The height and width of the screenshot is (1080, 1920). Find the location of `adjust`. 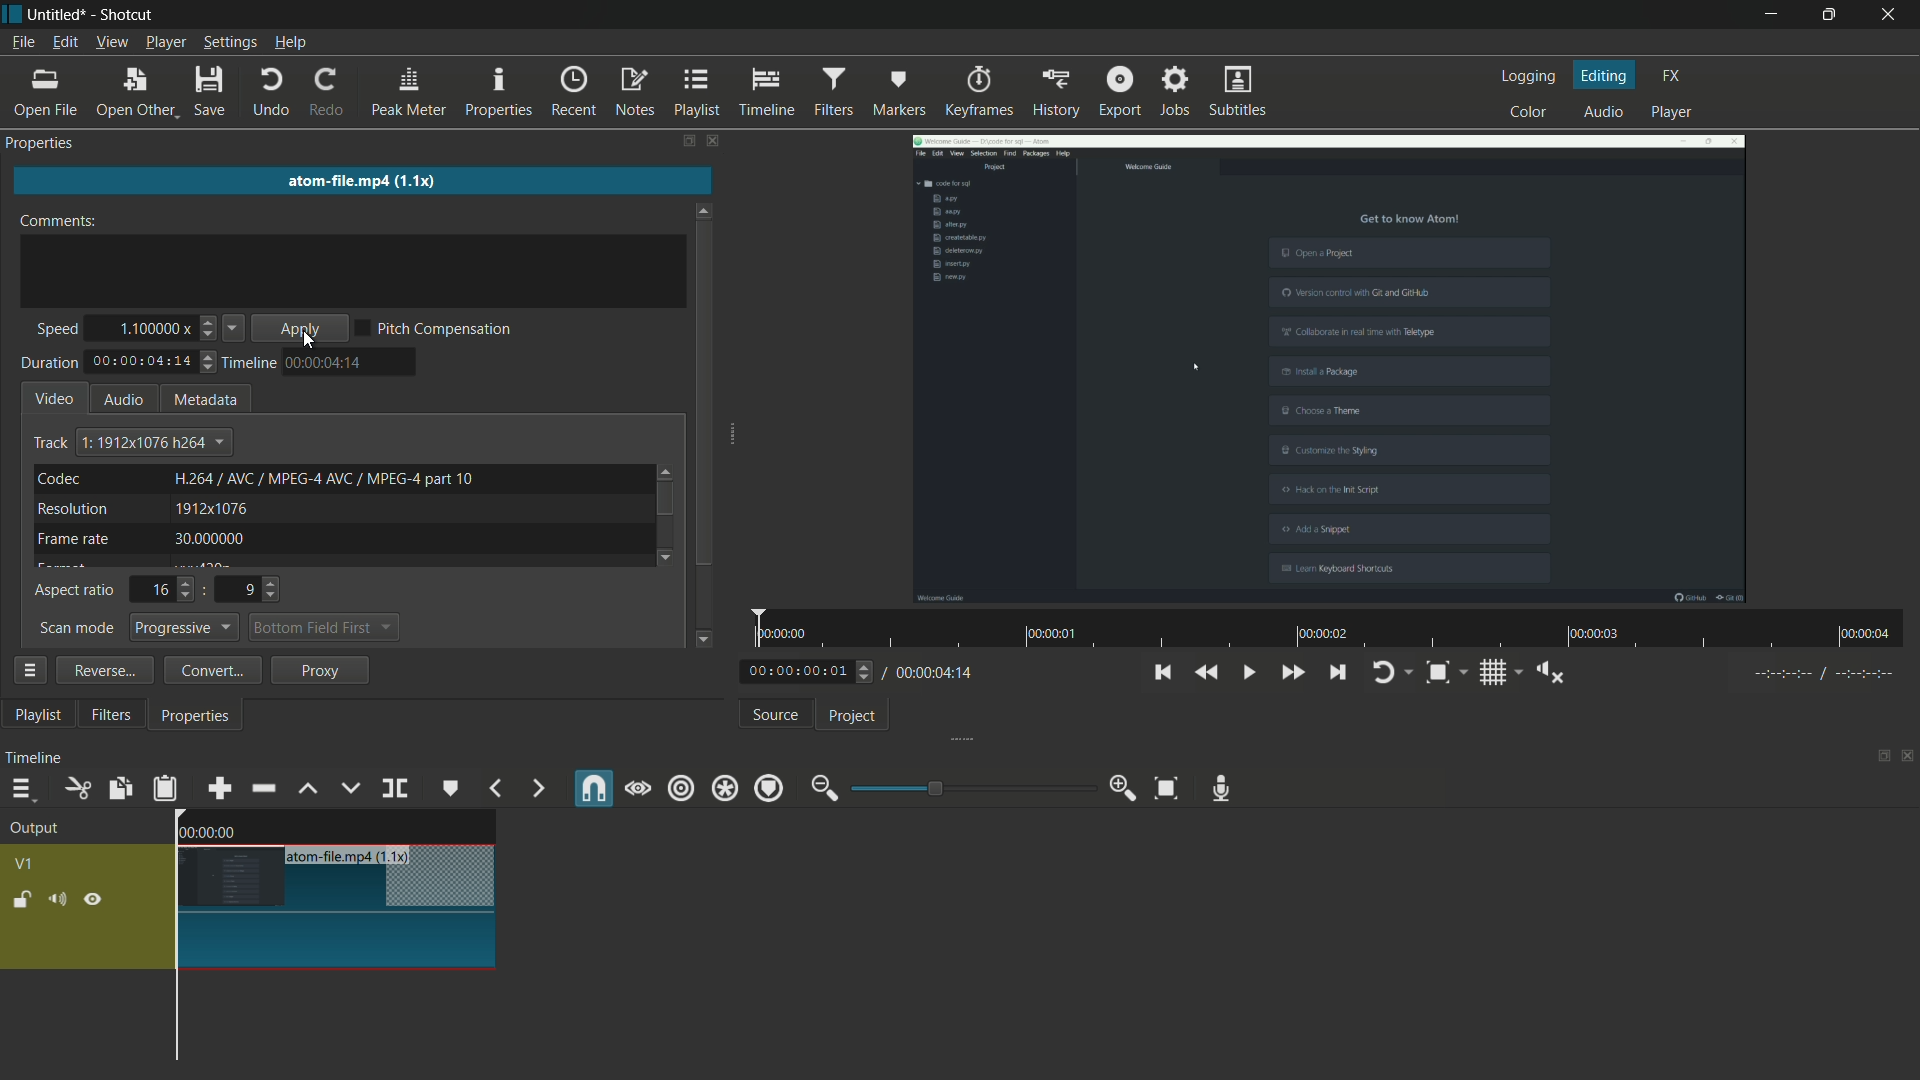

adjust is located at coordinates (210, 366).